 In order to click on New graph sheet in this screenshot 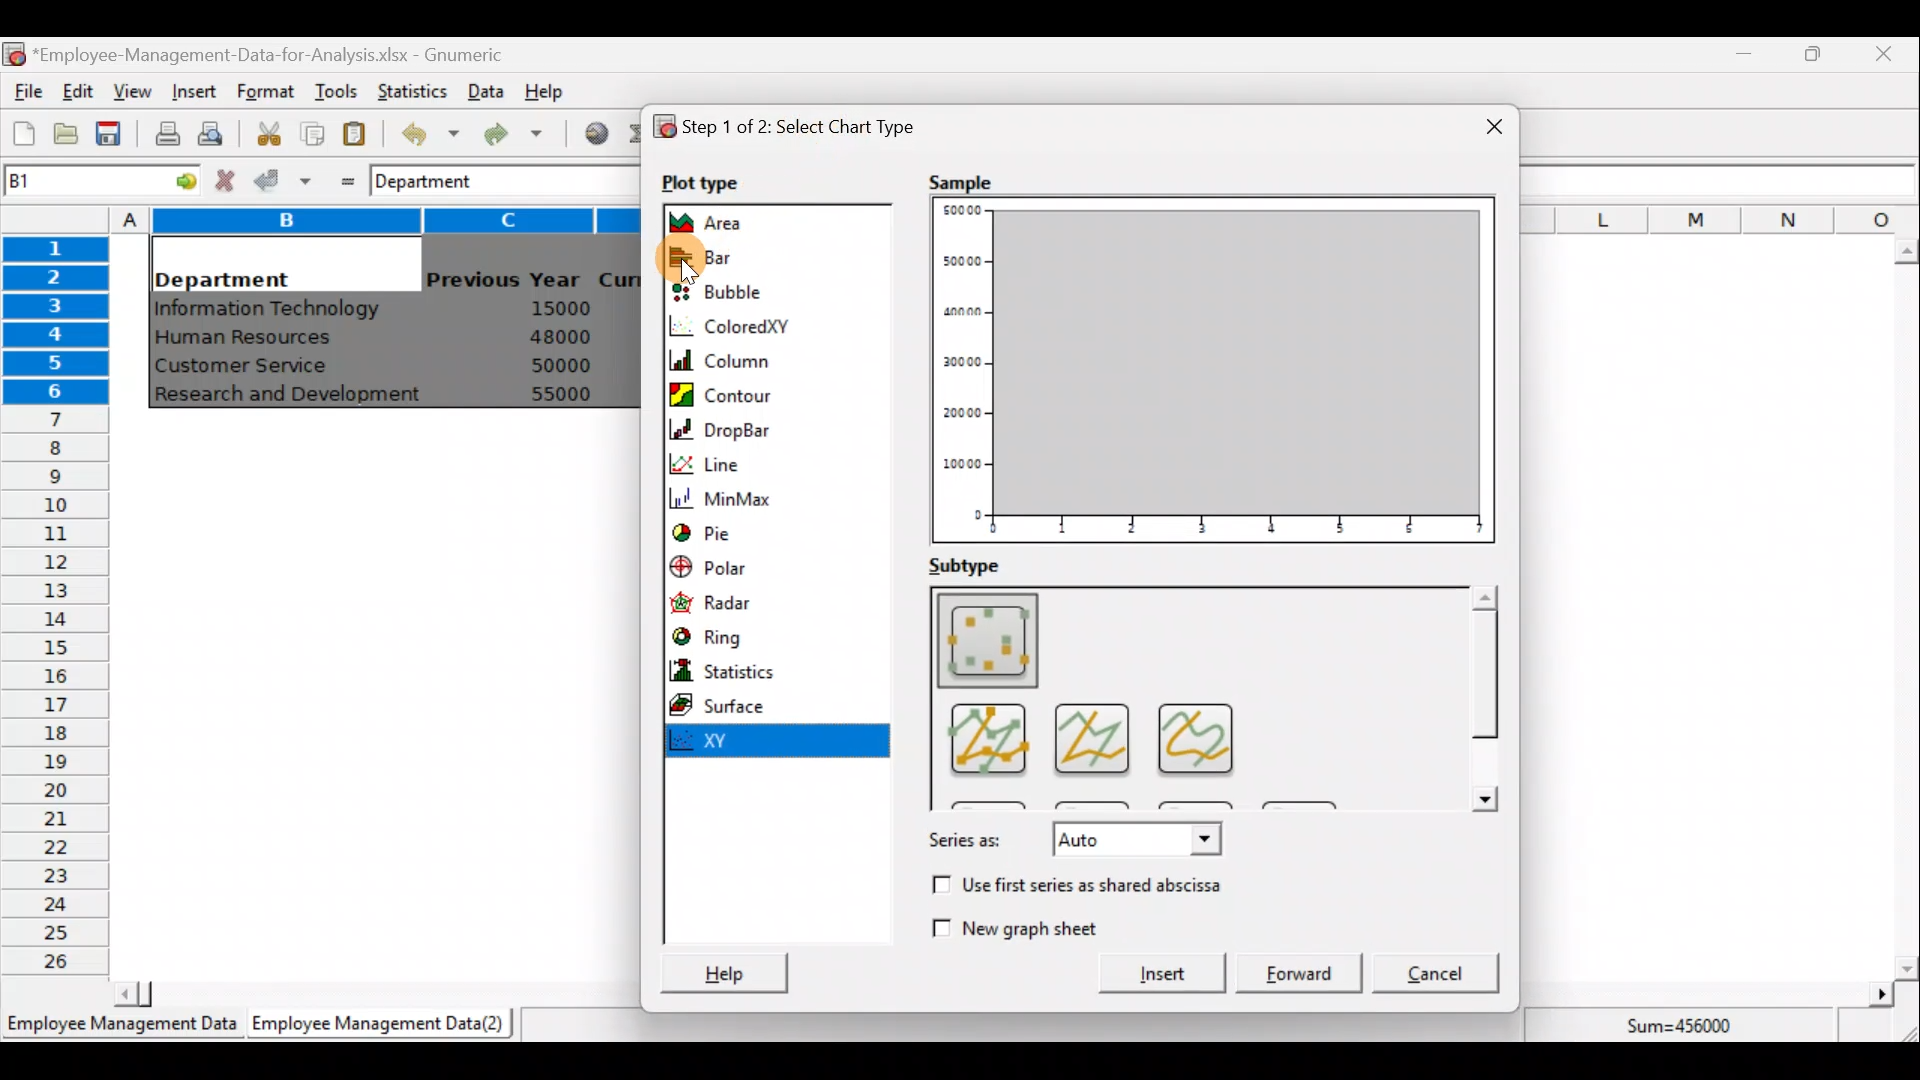, I will do `click(1033, 926)`.